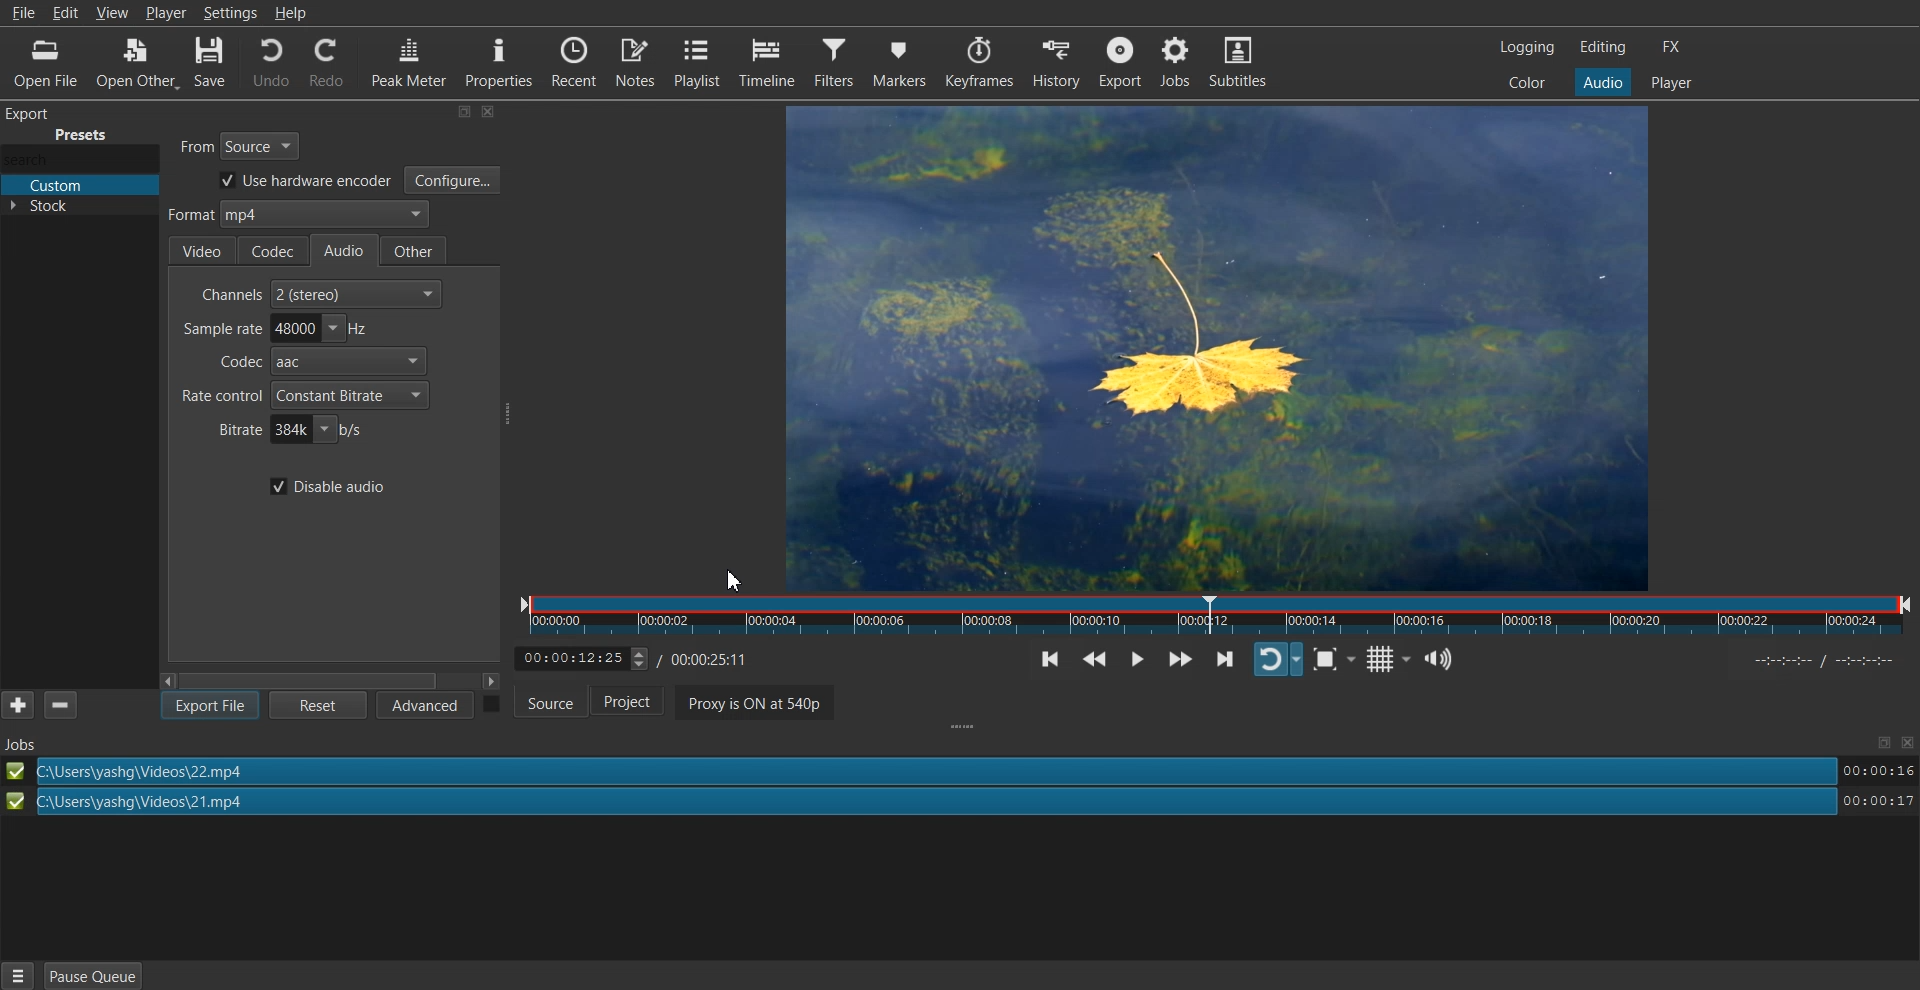 This screenshot has width=1920, height=990. Describe the element at coordinates (31, 111) in the screenshot. I see `` at that location.